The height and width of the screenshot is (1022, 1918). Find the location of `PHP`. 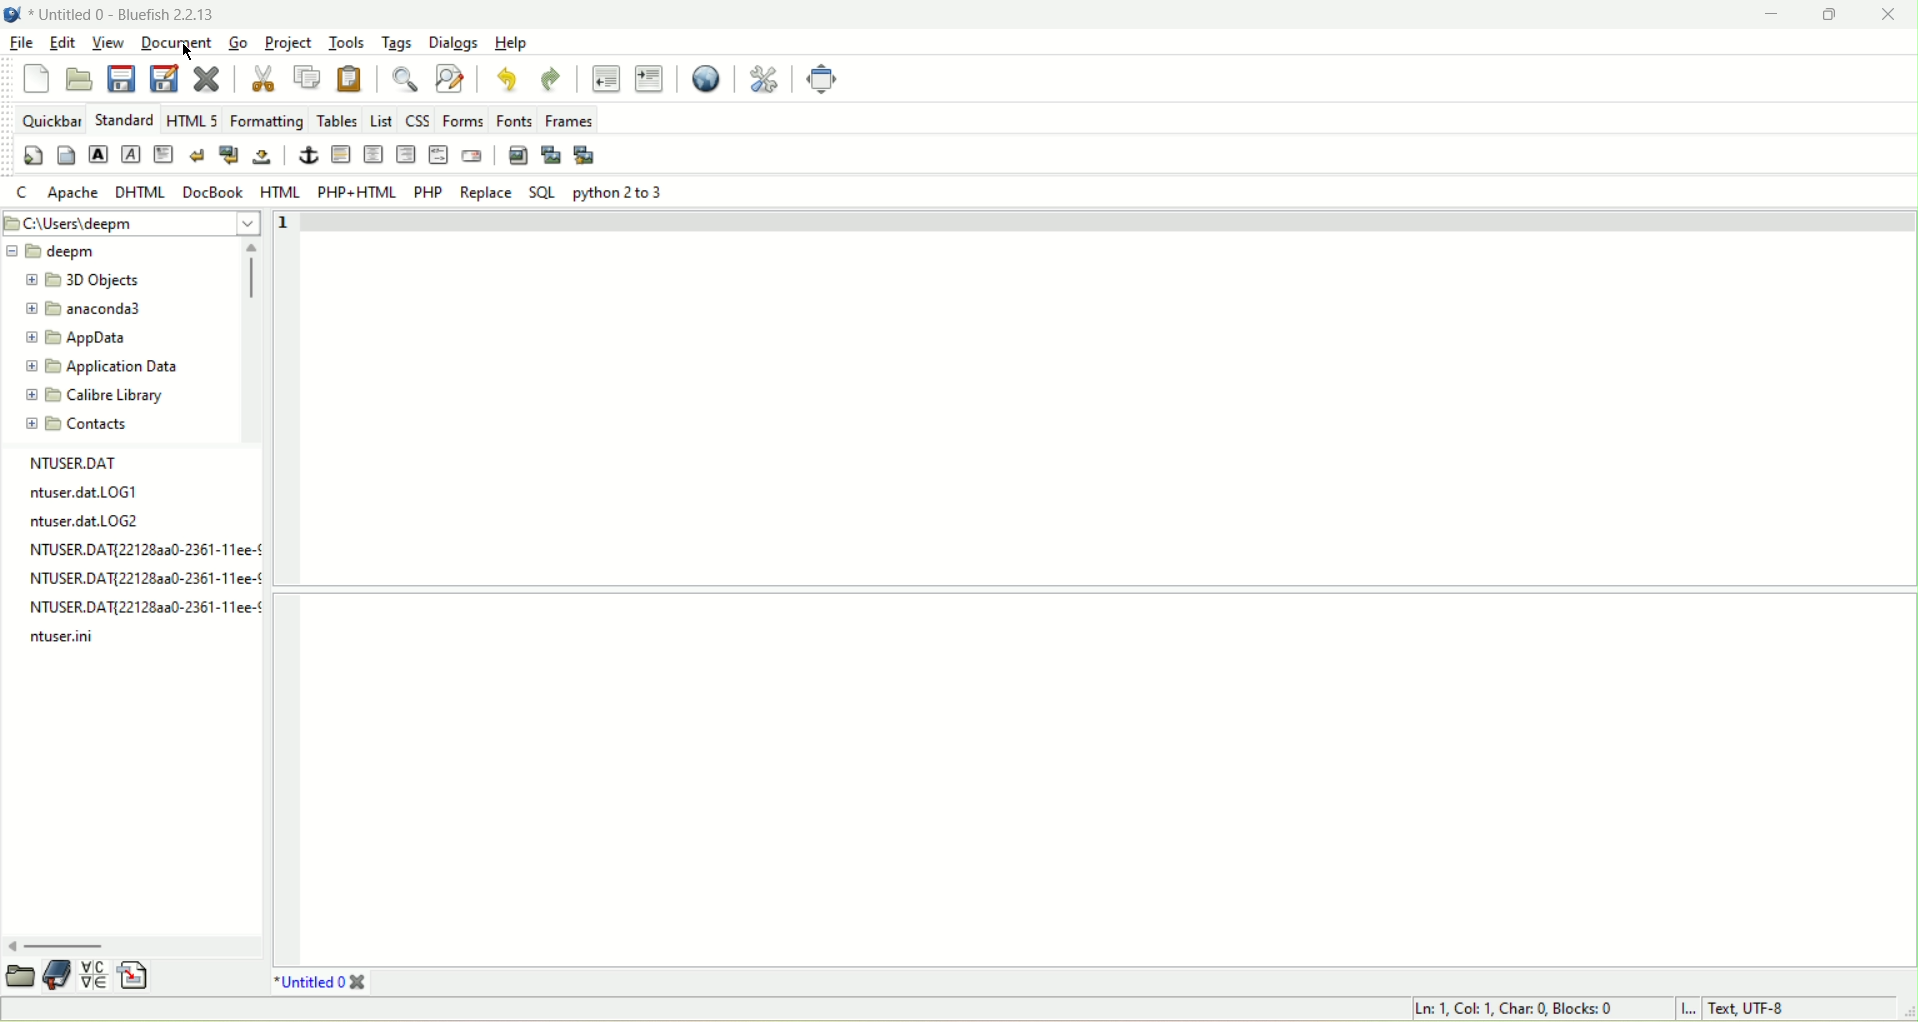

PHP is located at coordinates (430, 194).